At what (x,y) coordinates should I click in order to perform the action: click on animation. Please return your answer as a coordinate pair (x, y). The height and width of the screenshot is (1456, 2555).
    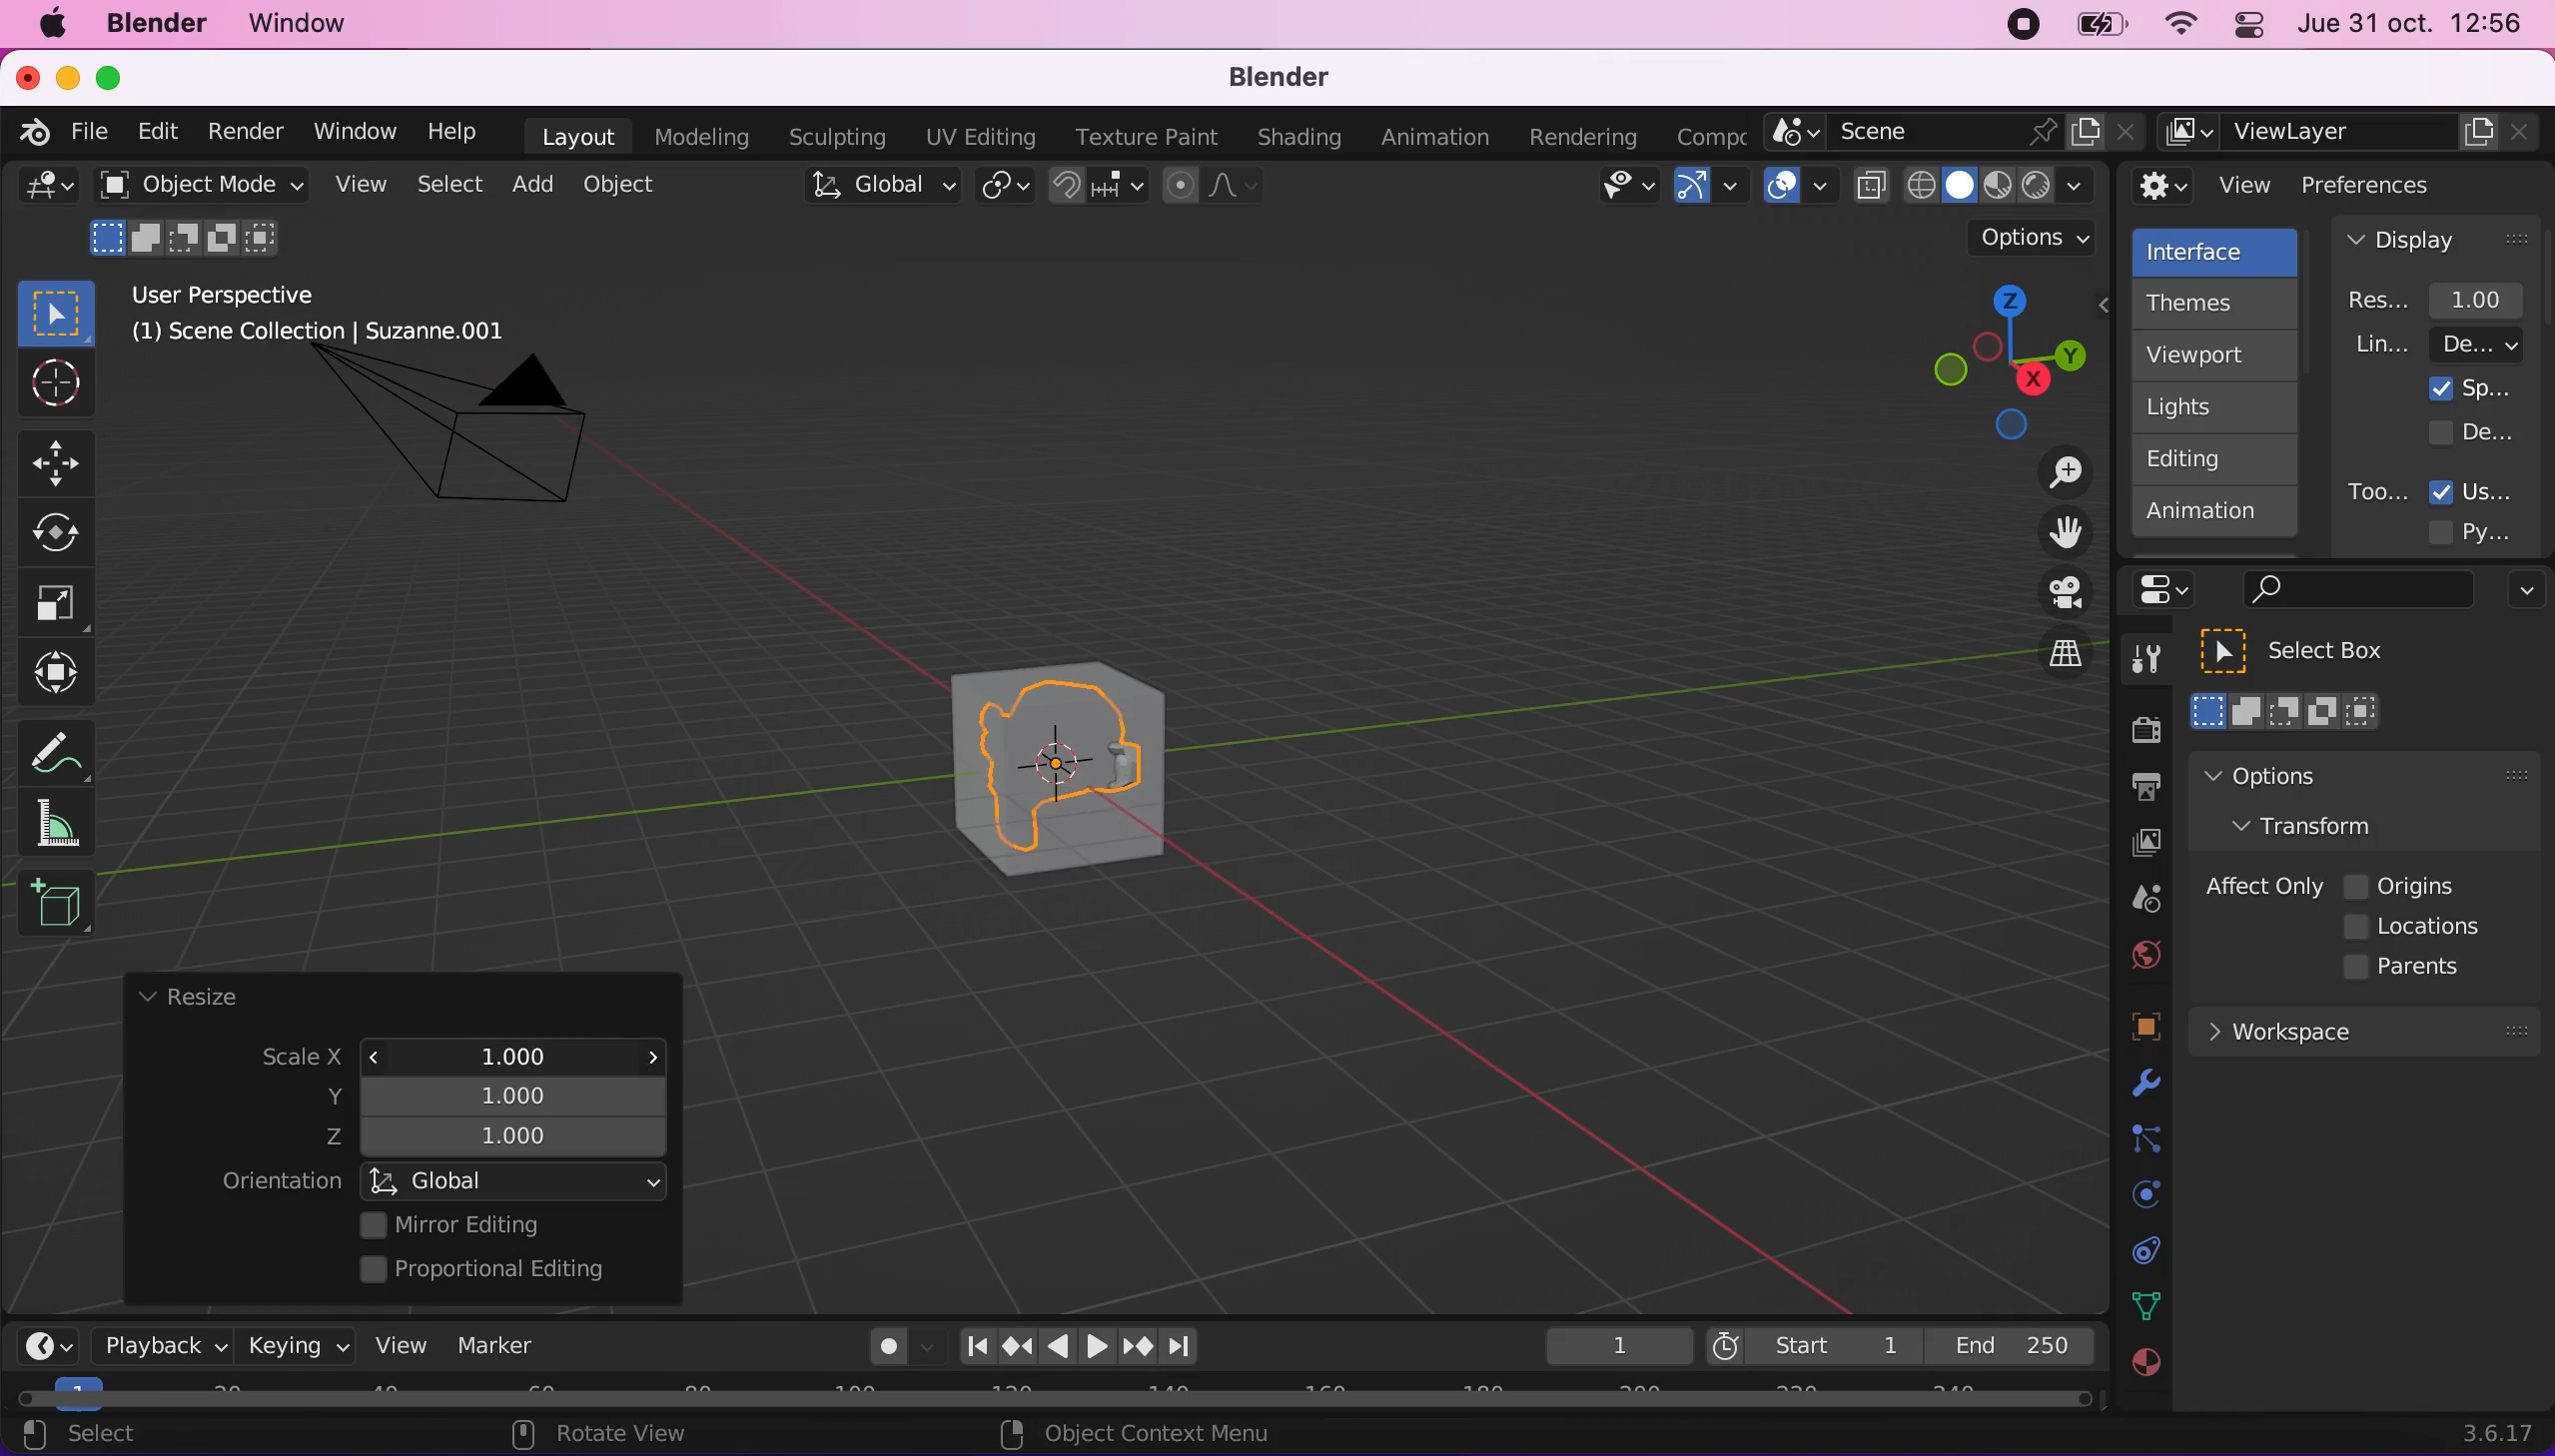
    Looking at the image, I should click on (2216, 518).